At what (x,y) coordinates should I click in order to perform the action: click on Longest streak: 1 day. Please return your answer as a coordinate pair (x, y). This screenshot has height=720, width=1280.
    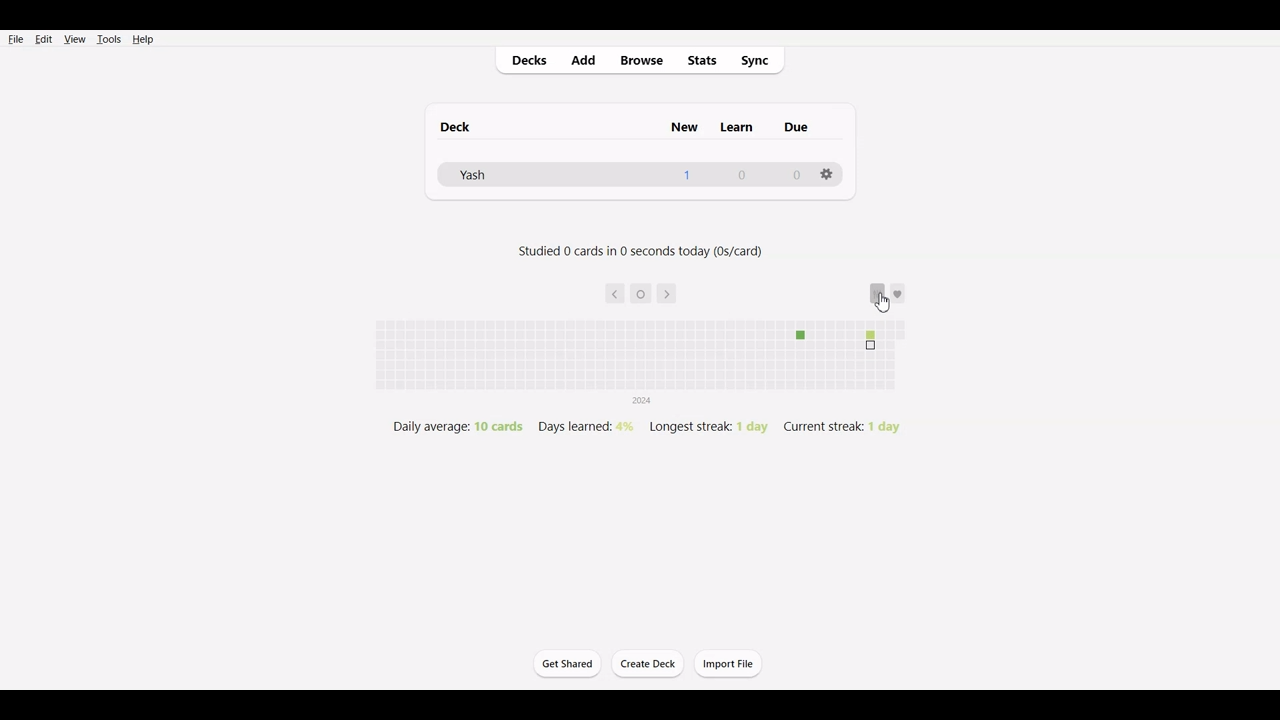
    Looking at the image, I should click on (708, 427).